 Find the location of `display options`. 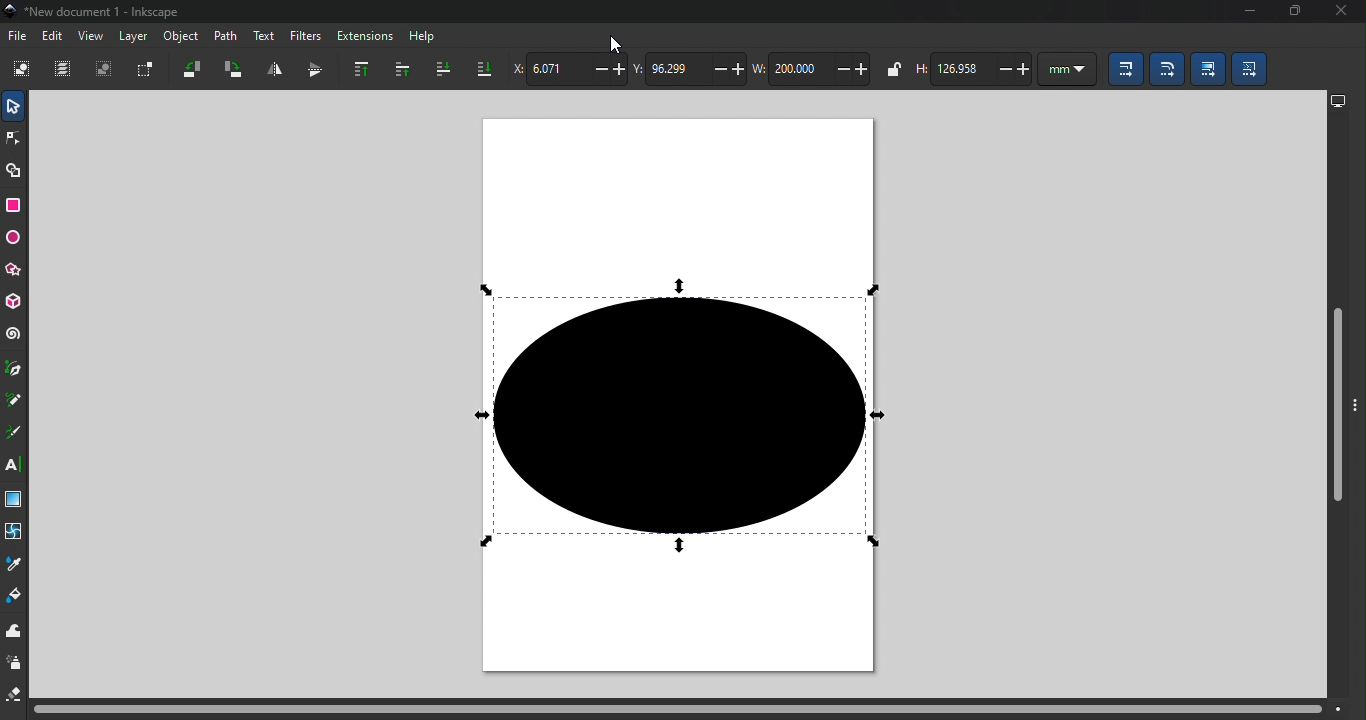

display options is located at coordinates (1337, 98).